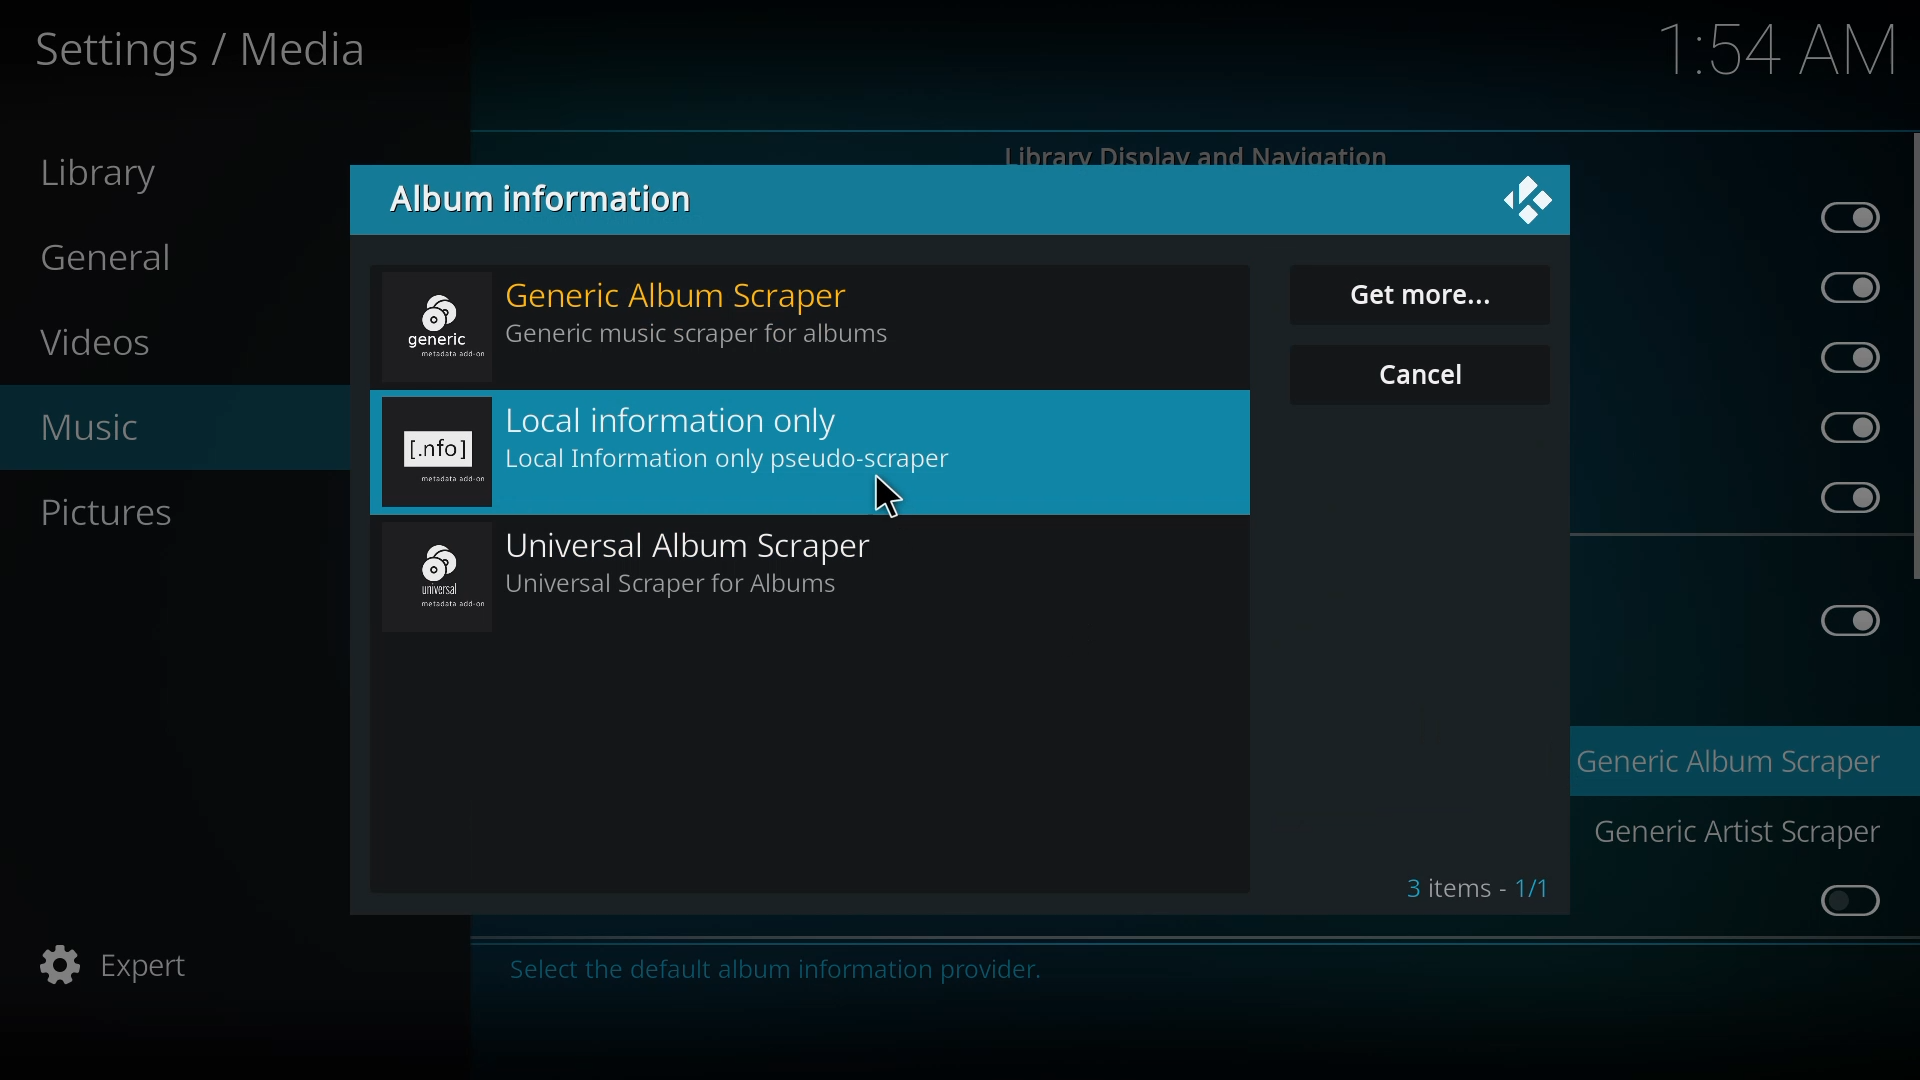 The height and width of the screenshot is (1080, 1920). Describe the element at coordinates (1842, 619) in the screenshot. I see `enabled` at that location.